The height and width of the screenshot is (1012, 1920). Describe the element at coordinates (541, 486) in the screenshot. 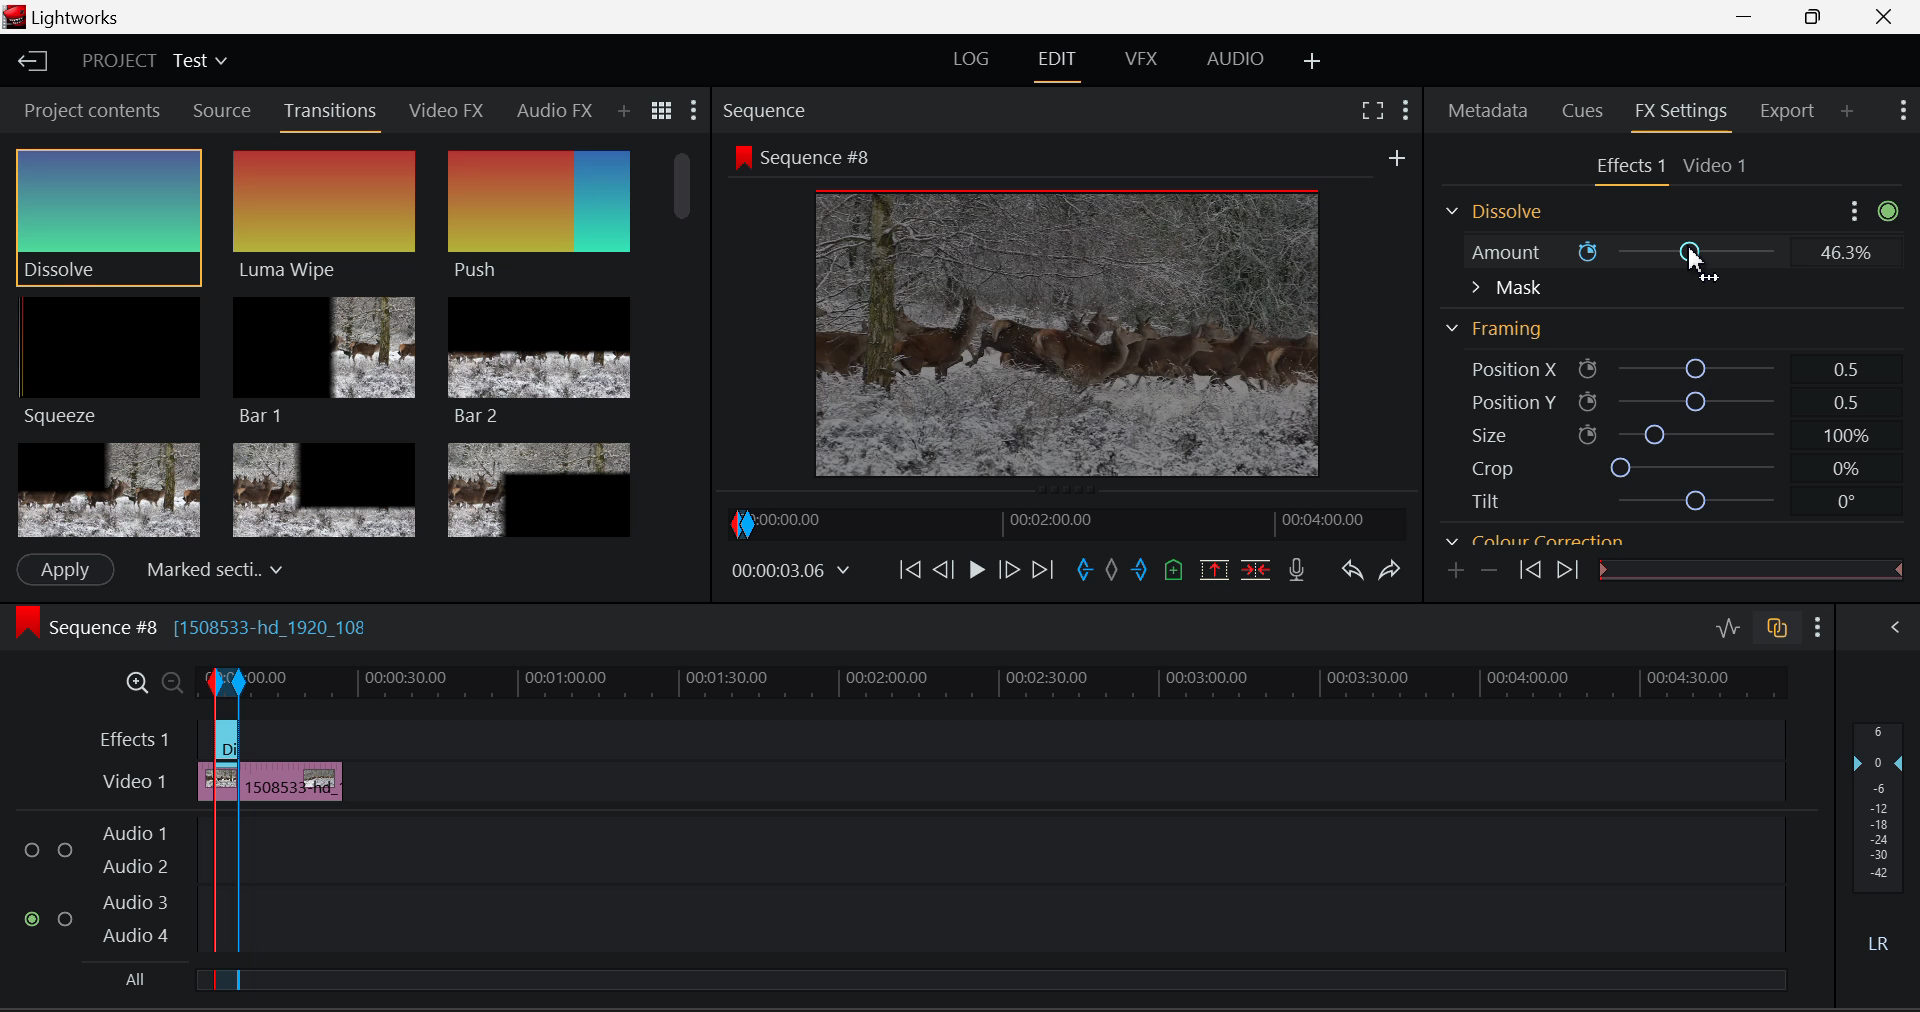

I see `Box 3` at that location.